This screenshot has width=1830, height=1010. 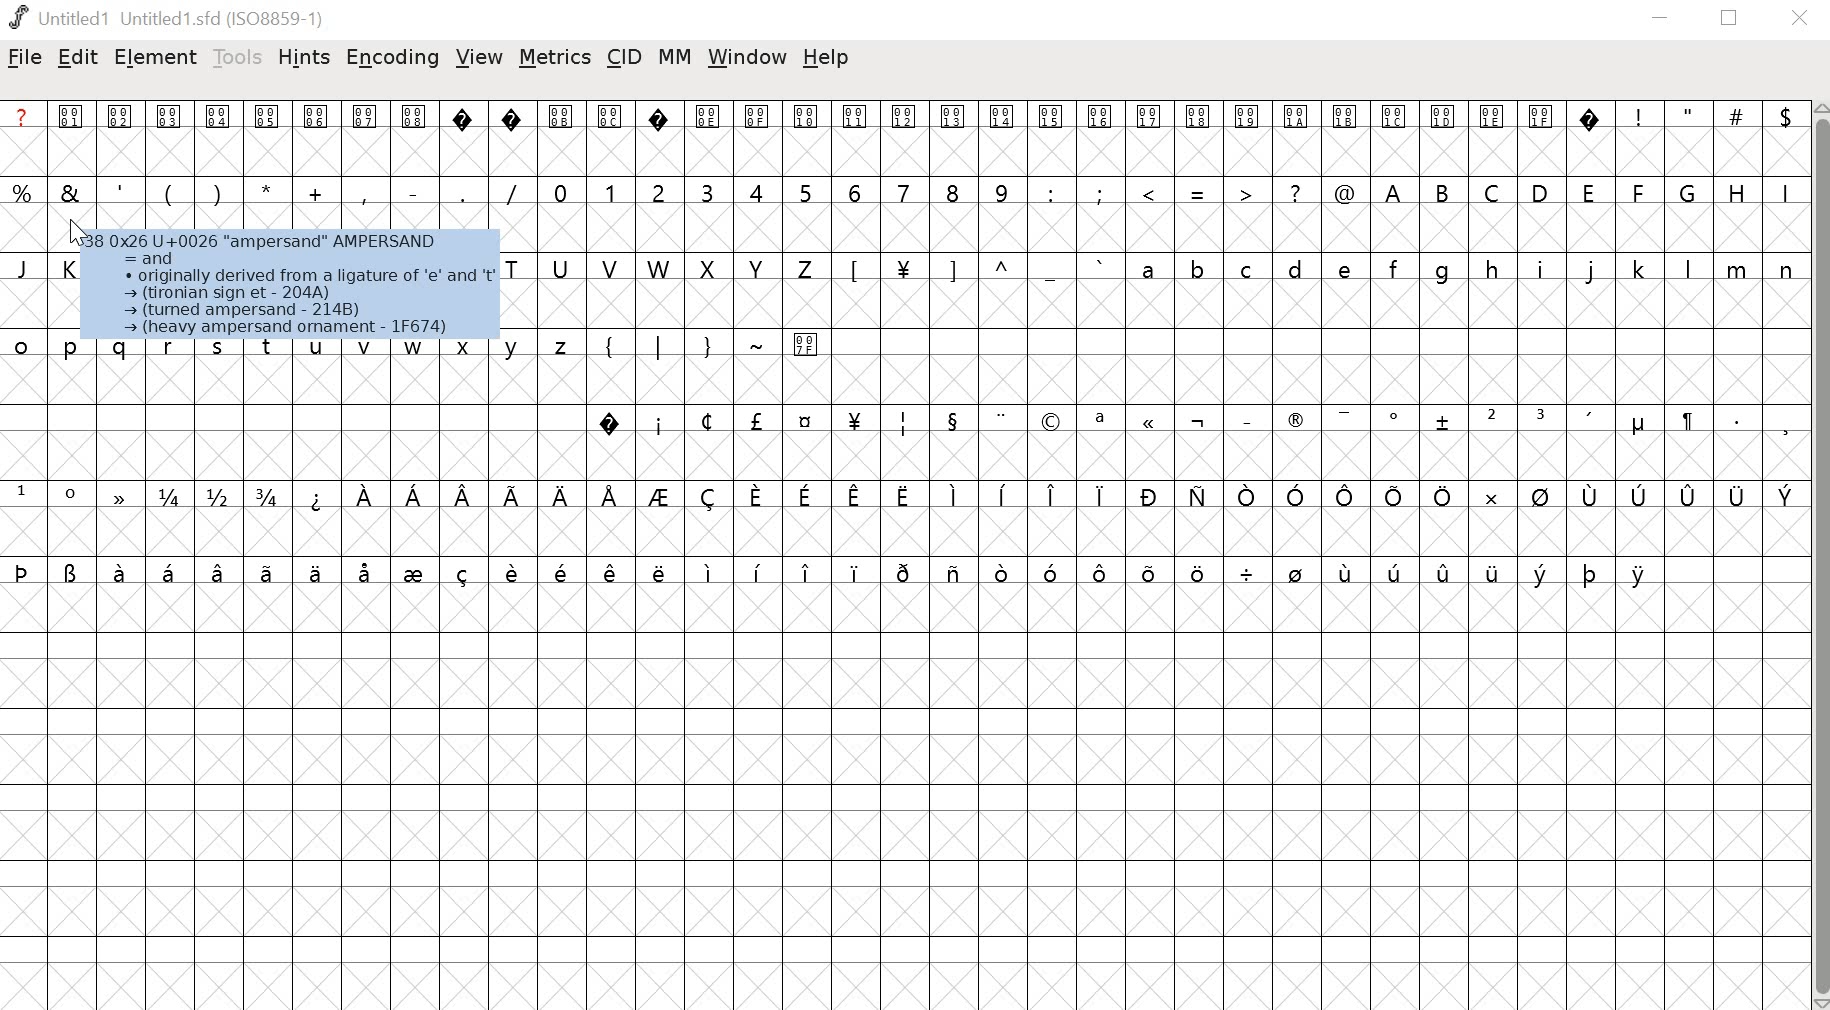 I want to click on !, so click(x=1639, y=138).